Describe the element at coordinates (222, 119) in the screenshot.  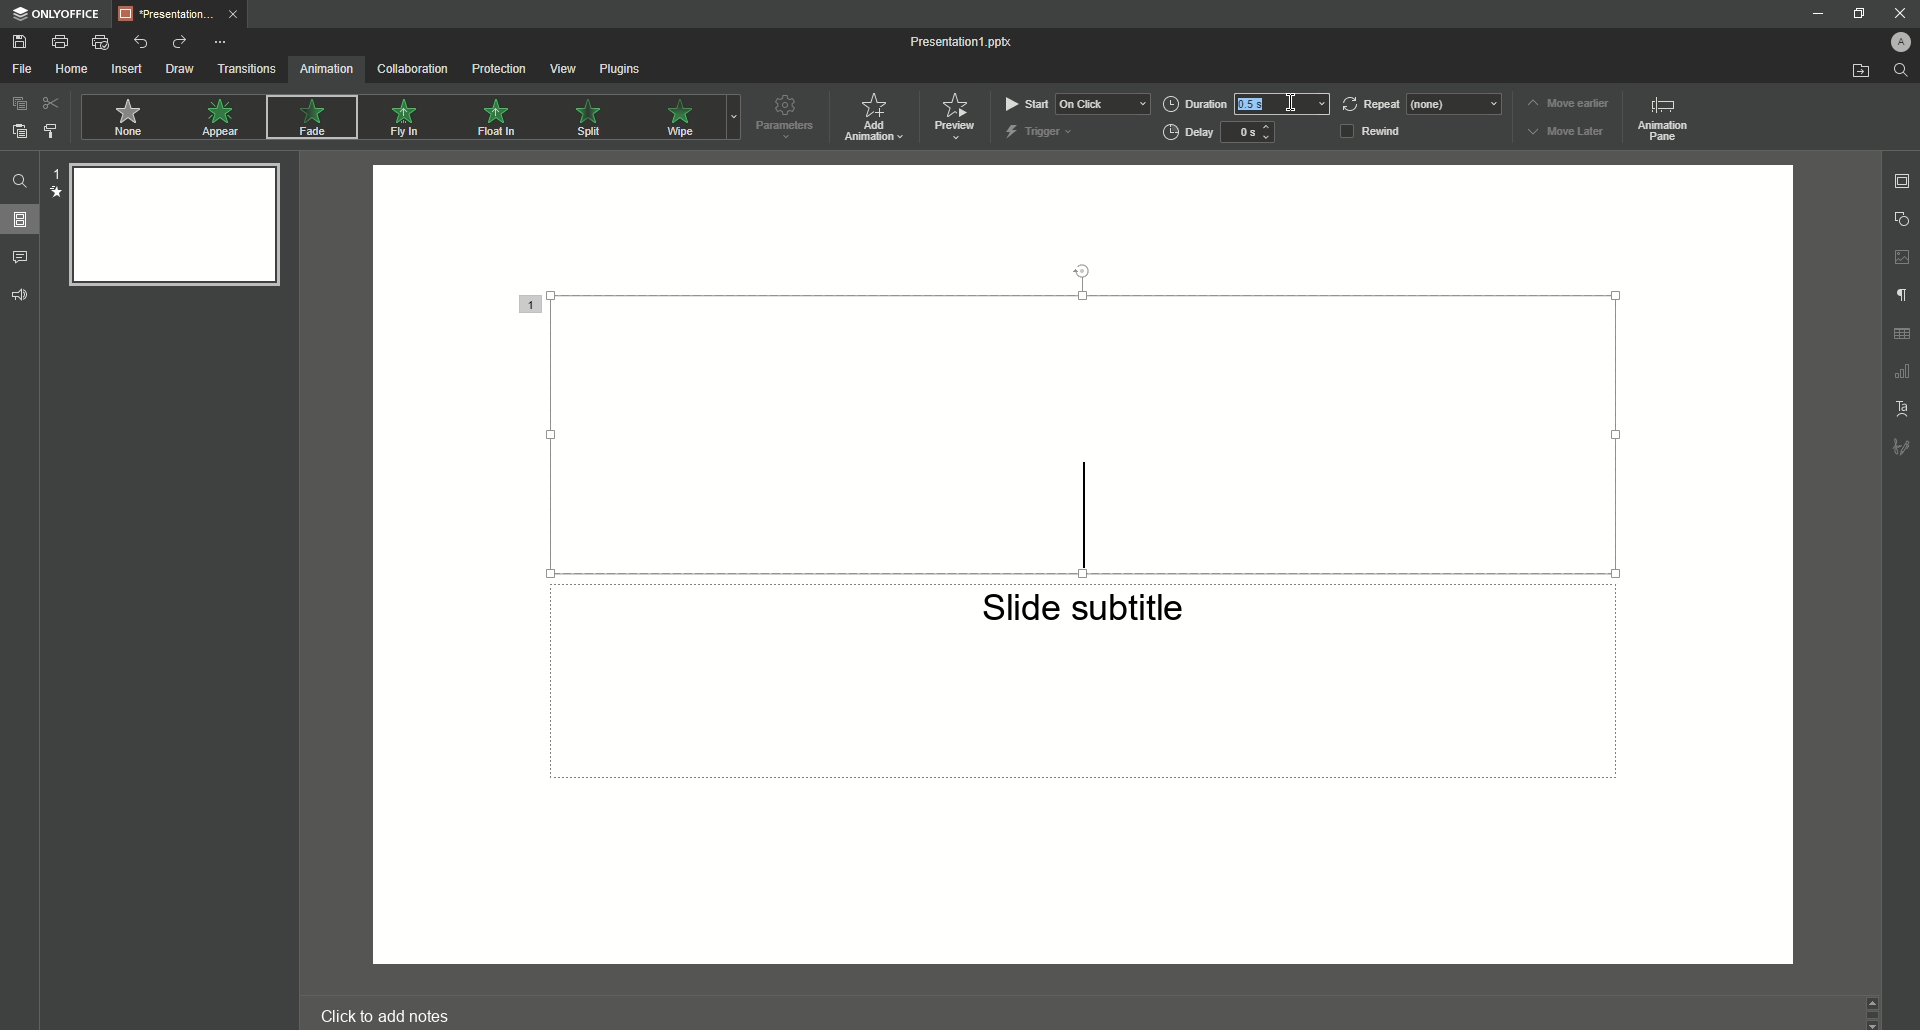
I see `Appear` at that location.